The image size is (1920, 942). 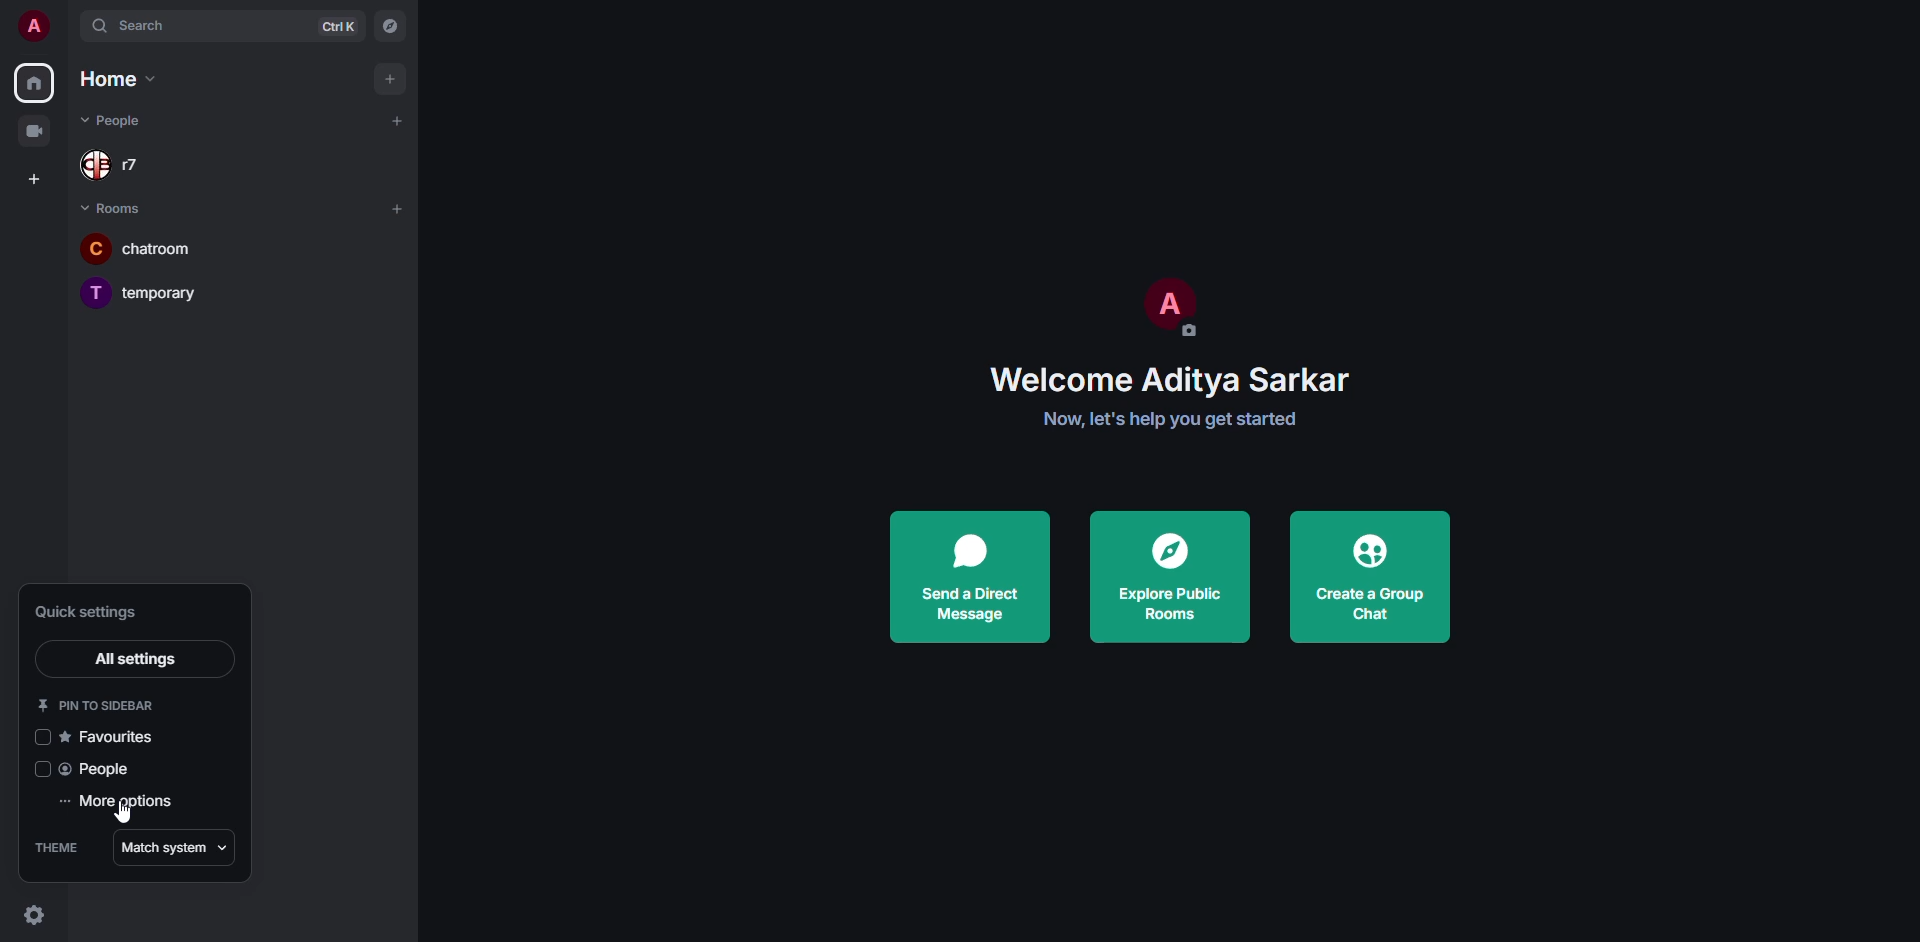 What do you see at coordinates (970, 579) in the screenshot?
I see `send a direct message` at bounding box center [970, 579].